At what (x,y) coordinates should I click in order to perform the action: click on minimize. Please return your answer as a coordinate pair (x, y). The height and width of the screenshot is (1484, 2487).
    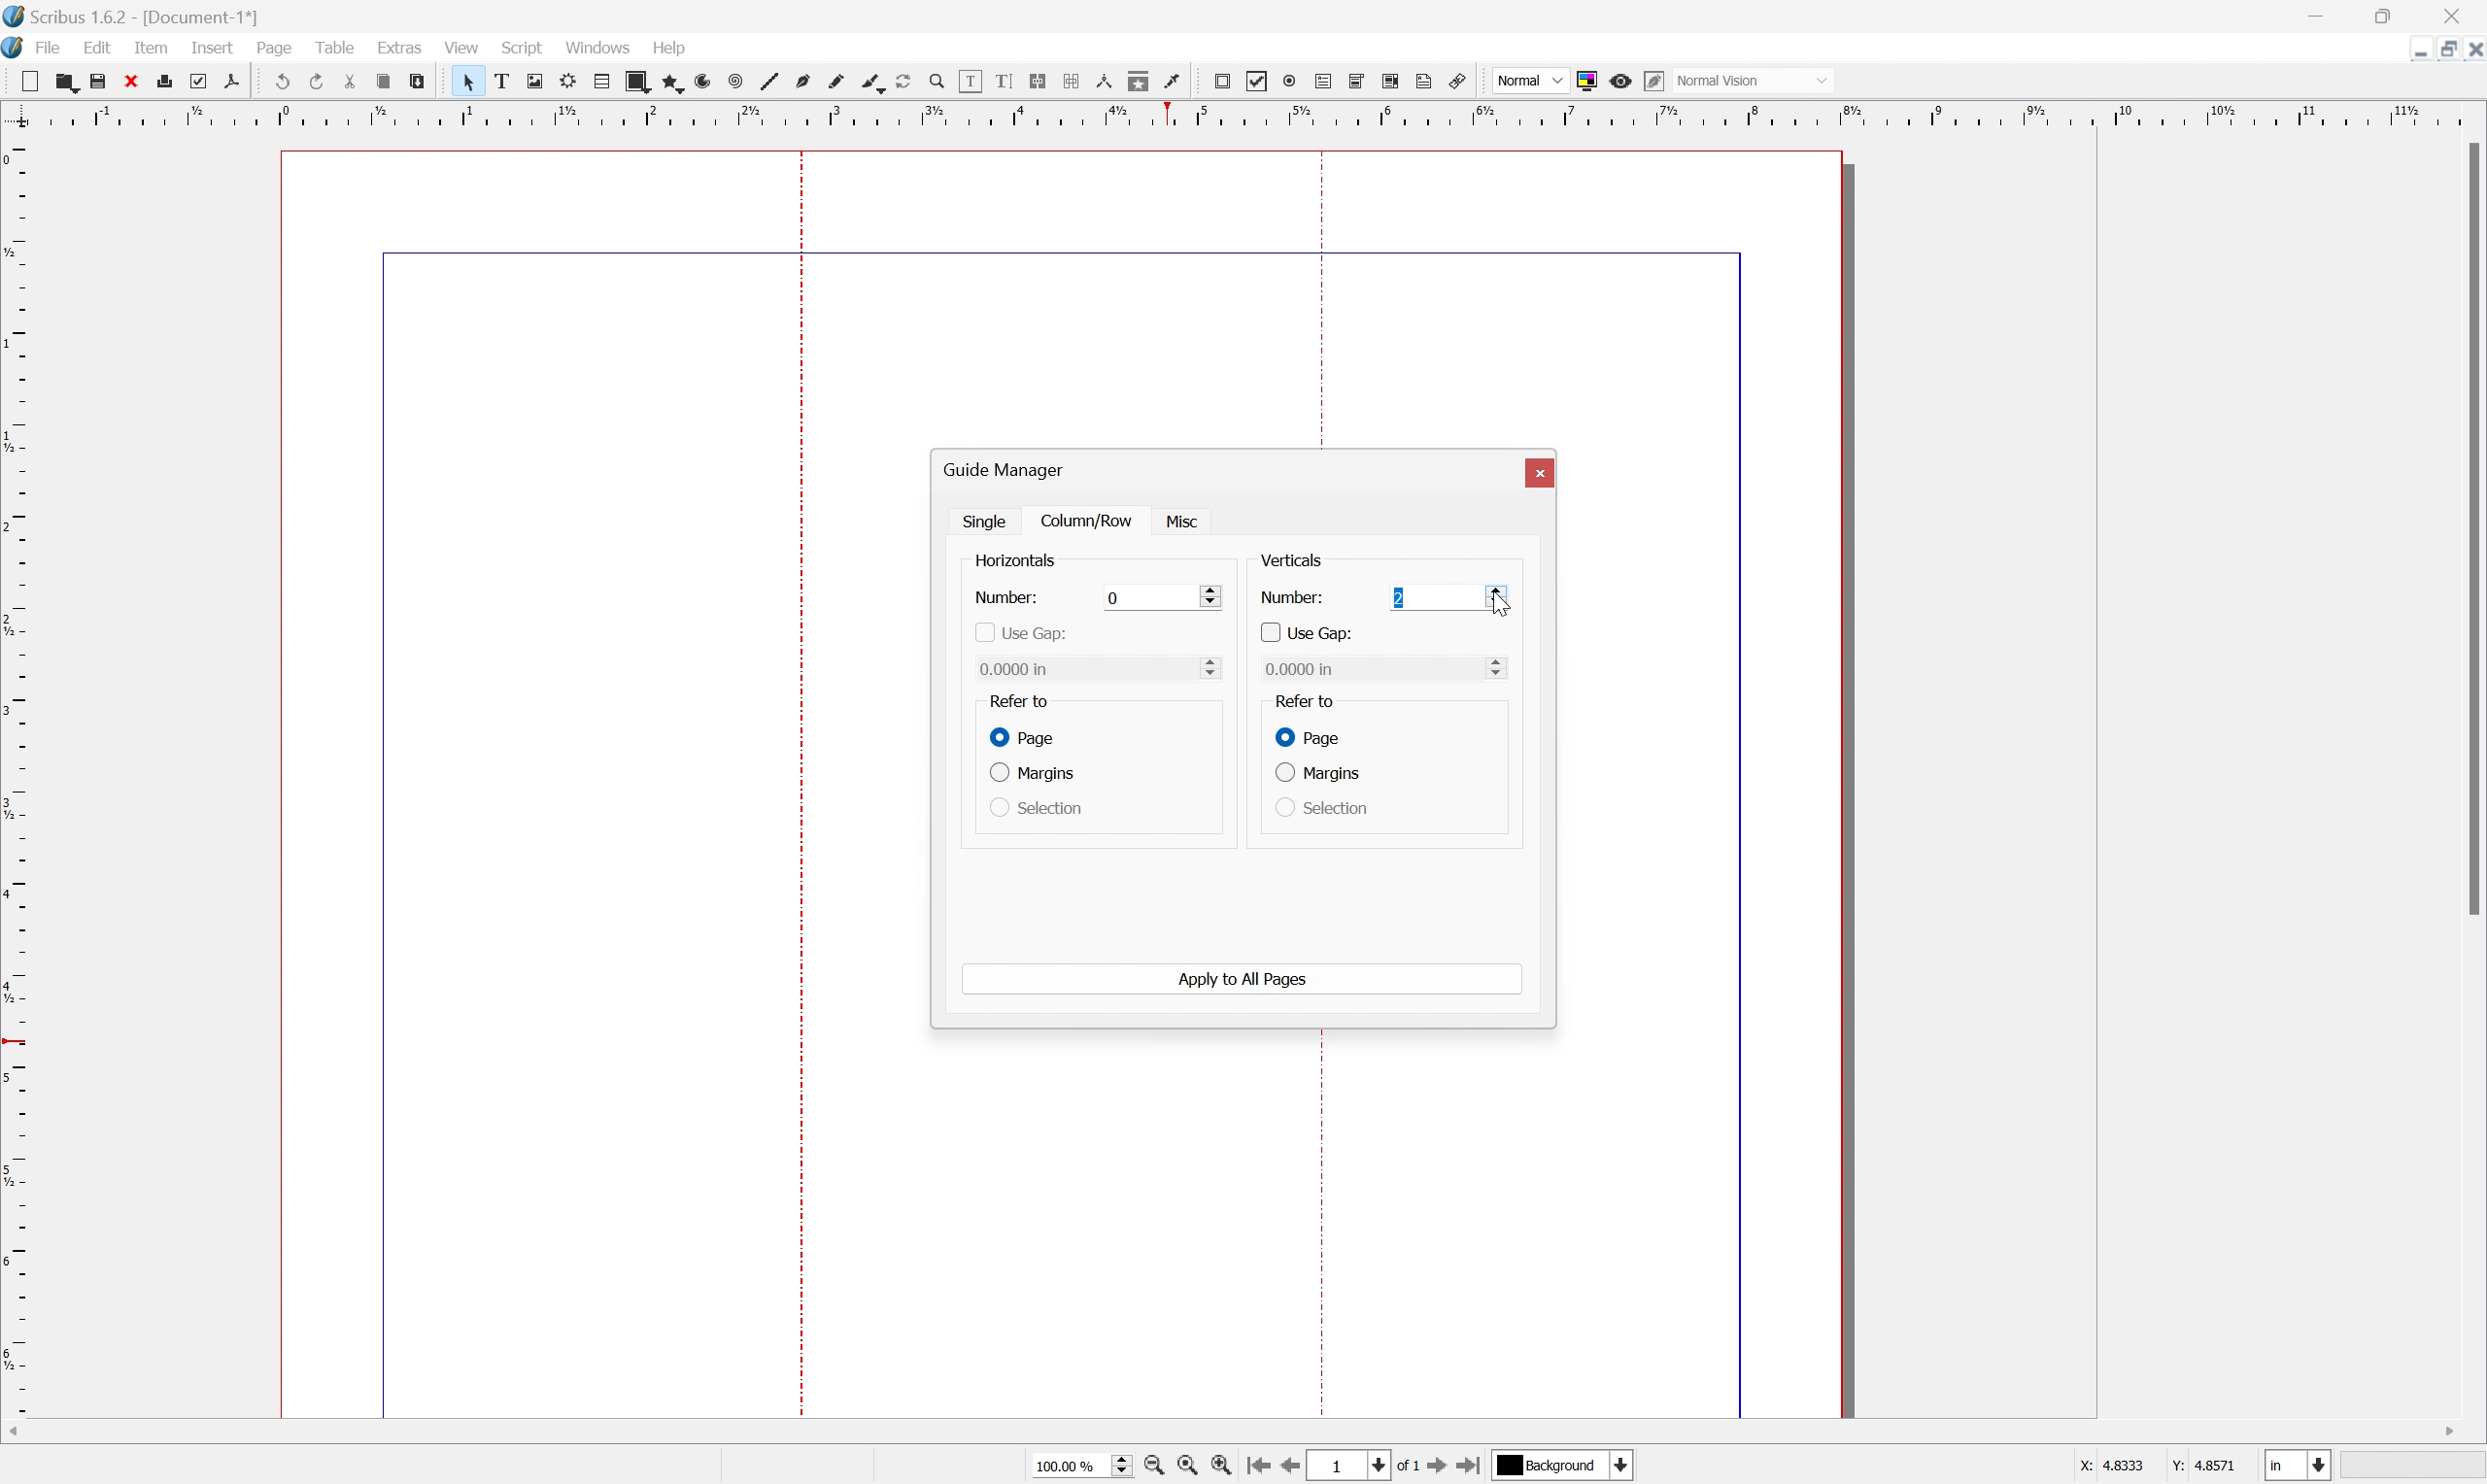
    Looking at the image, I should click on (2315, 13).